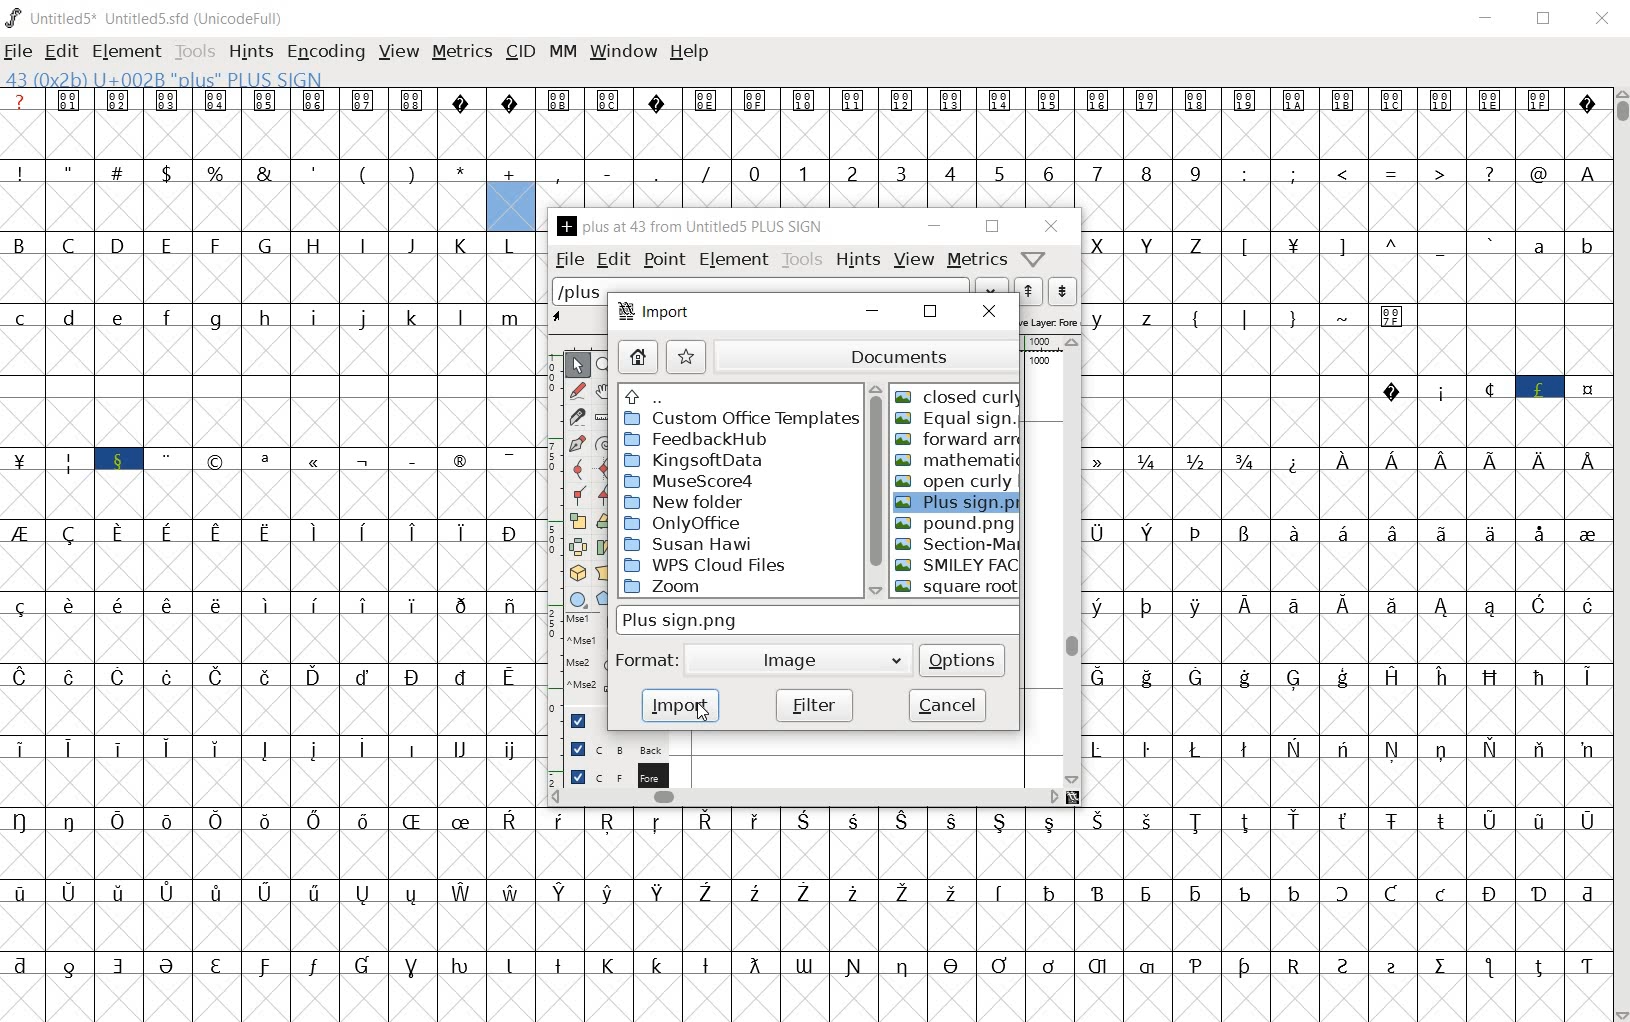 This screenshot has width=1630, height=1022. I want to click on CLOSED CURLY, so click(957, 394).